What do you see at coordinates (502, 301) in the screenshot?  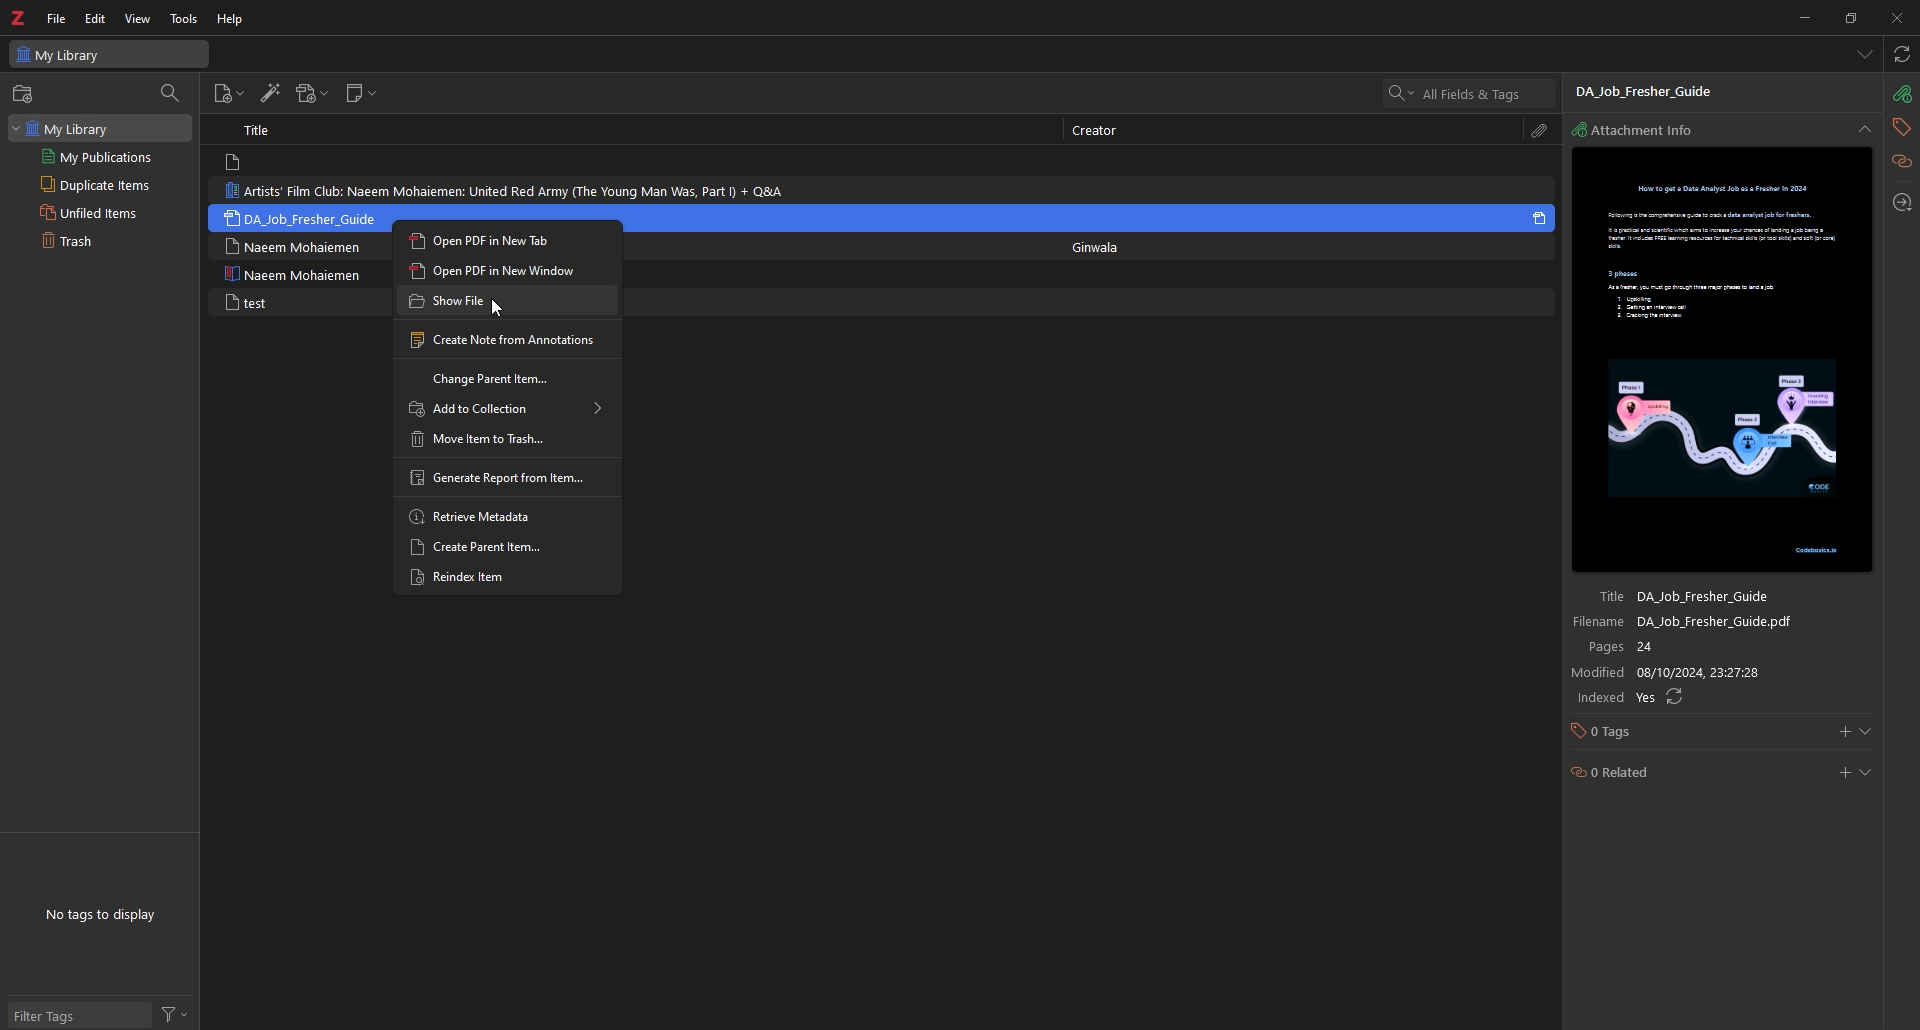 I see `show file` at bounding box center [502, 301].